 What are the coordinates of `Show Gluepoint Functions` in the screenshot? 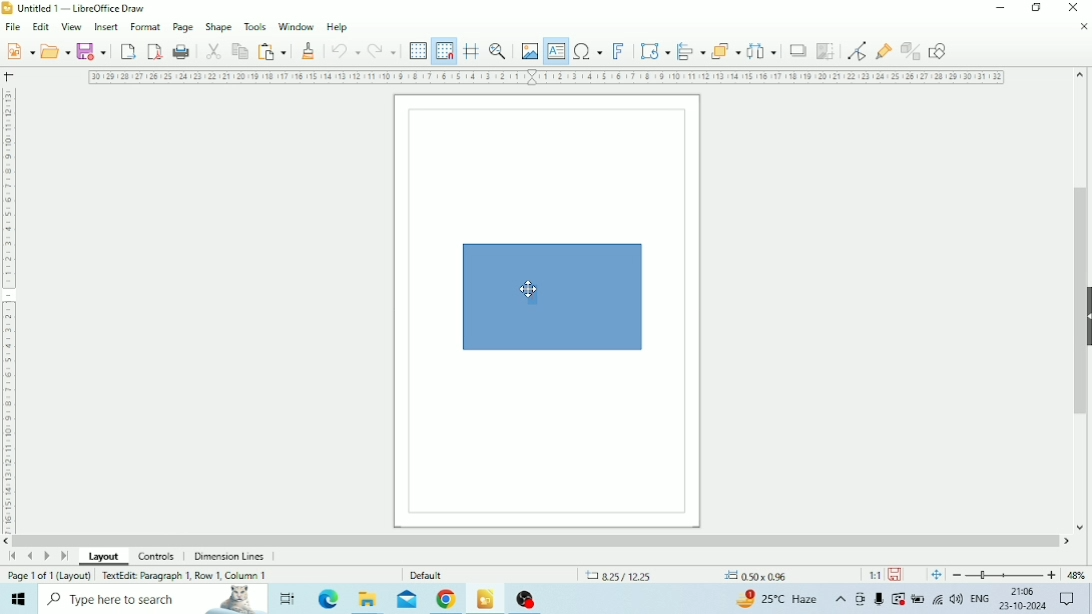 It's located at (882, 52).